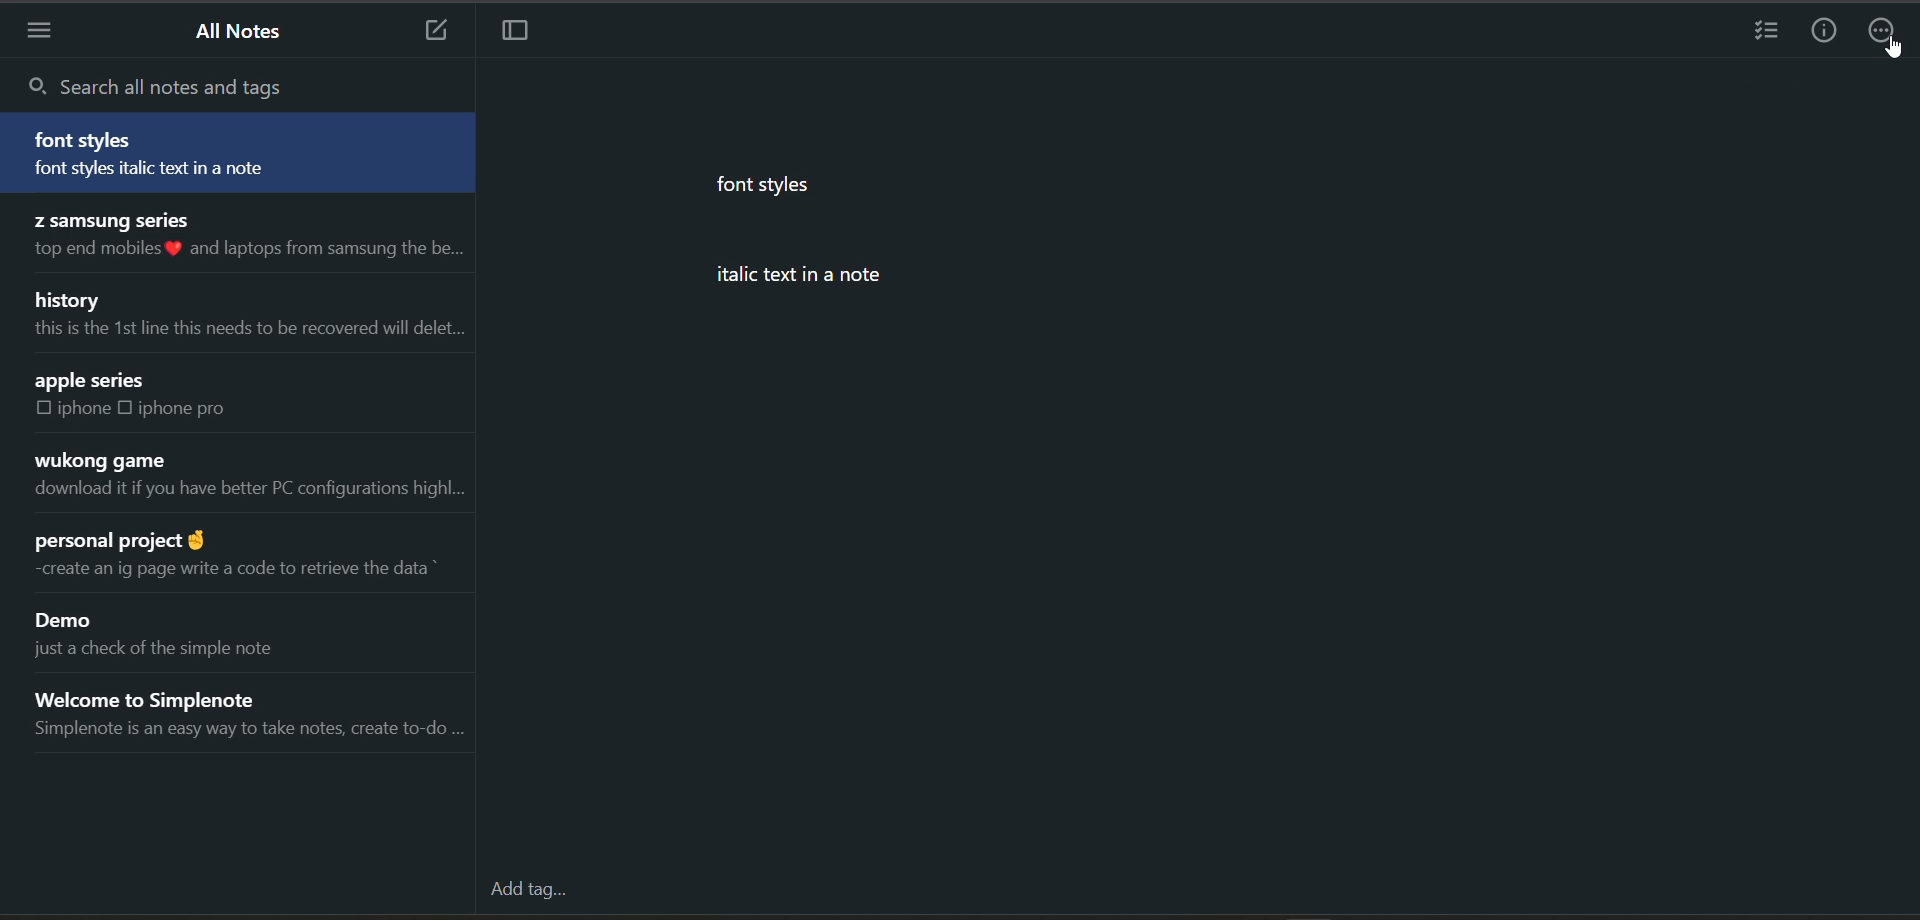 The width and height of the screenshot is (1920, 920). Describe the element at coordinates (531, 888) in the screenshot. I see `add tag` at that location.